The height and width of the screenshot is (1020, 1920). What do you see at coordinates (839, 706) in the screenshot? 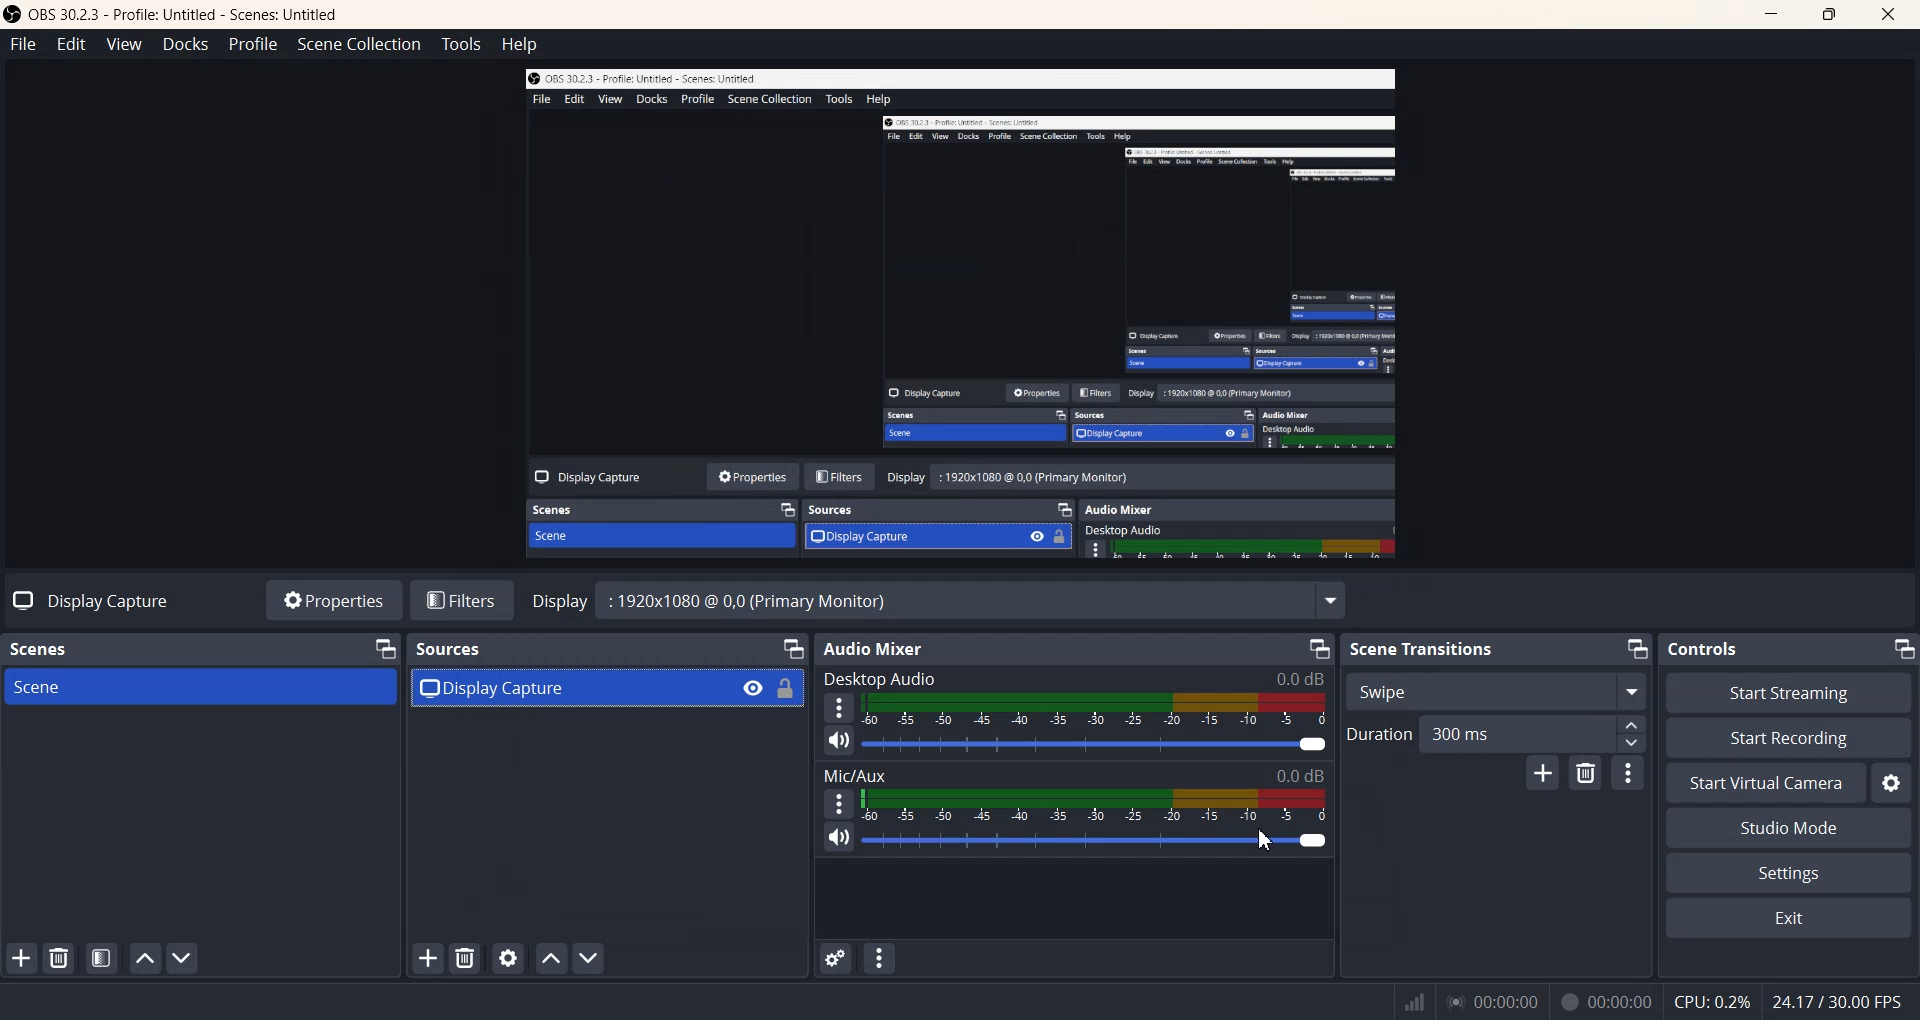
I see `More` at bounding box center [839, 706].